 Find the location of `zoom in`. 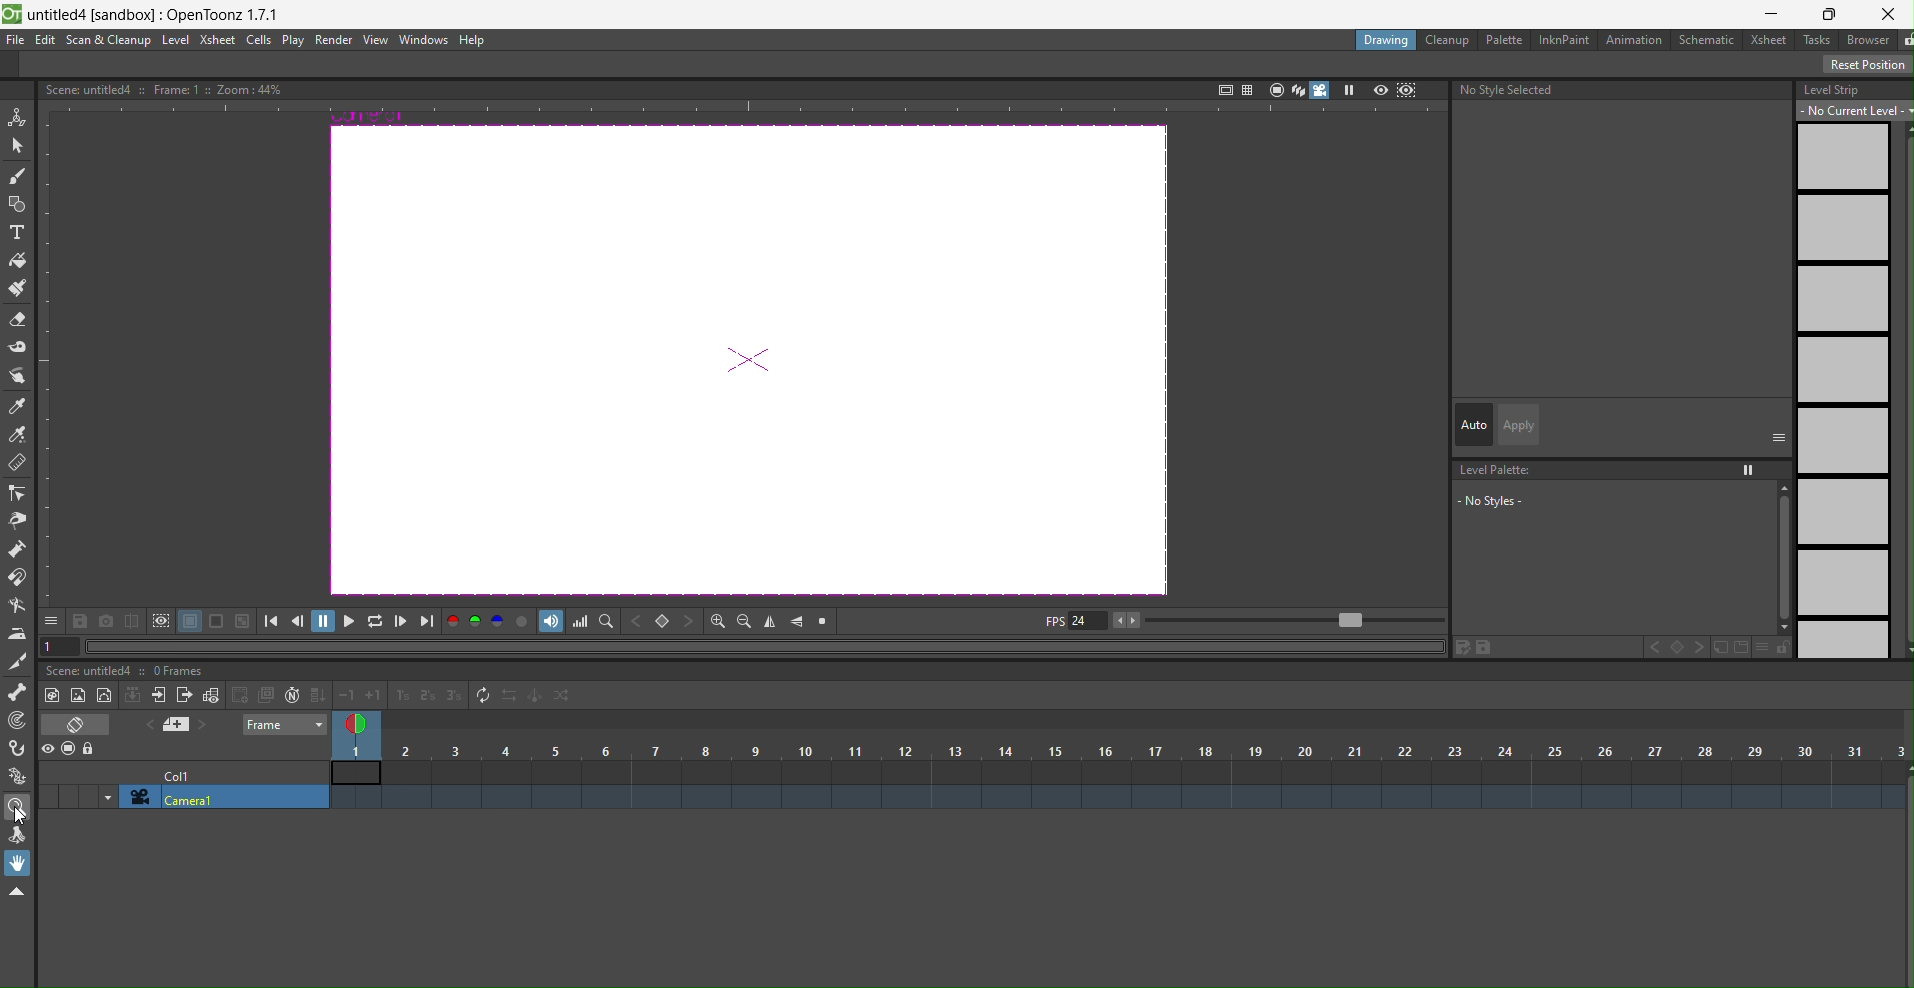

zoom in is located at coordinates (712, 619).